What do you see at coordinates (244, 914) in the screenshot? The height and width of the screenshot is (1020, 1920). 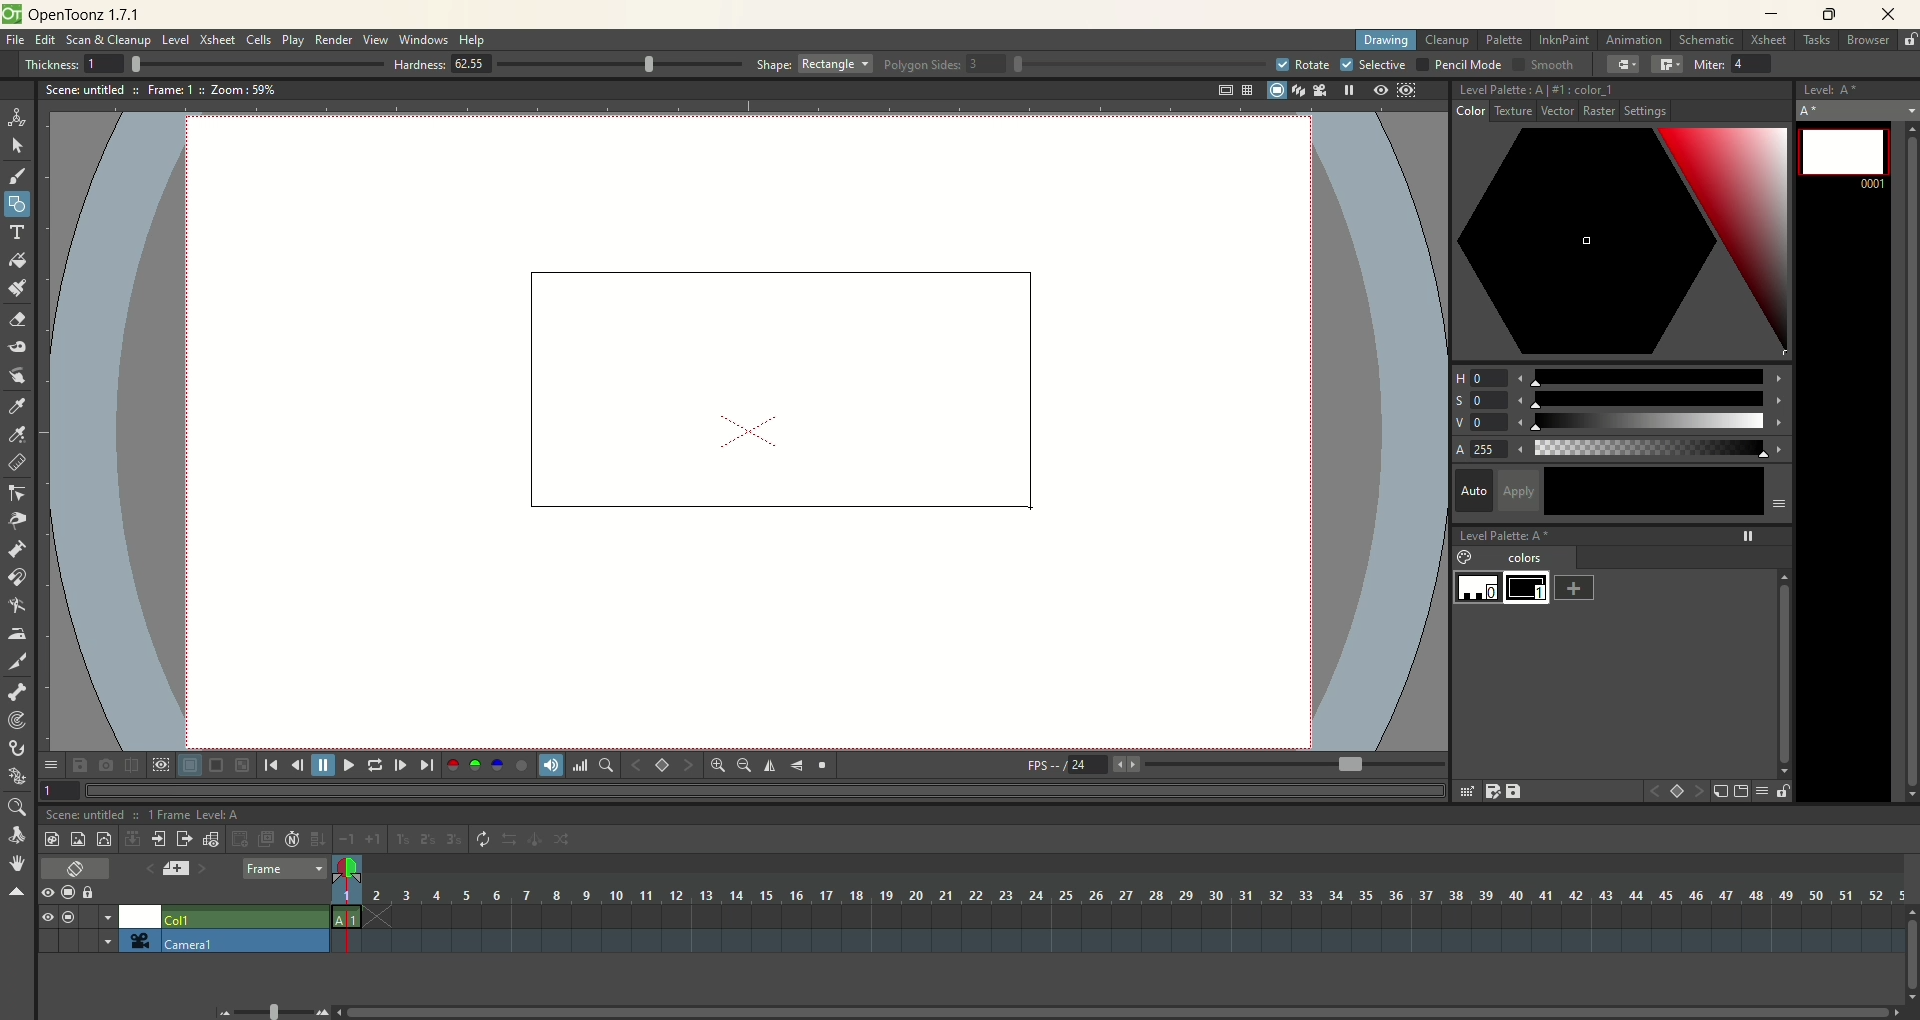 I see `col1` at bounding box center [244, 914].